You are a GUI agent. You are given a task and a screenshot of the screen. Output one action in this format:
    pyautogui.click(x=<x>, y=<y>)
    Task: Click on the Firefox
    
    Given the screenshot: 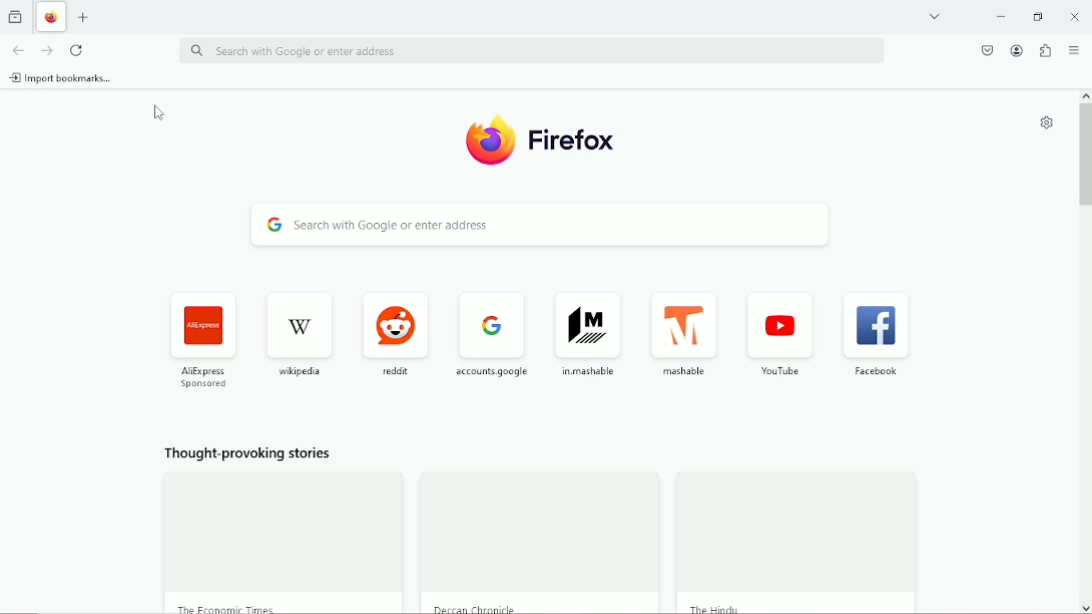 What is the action you would take?
    pyautogui.click(x=542, y=139)
    